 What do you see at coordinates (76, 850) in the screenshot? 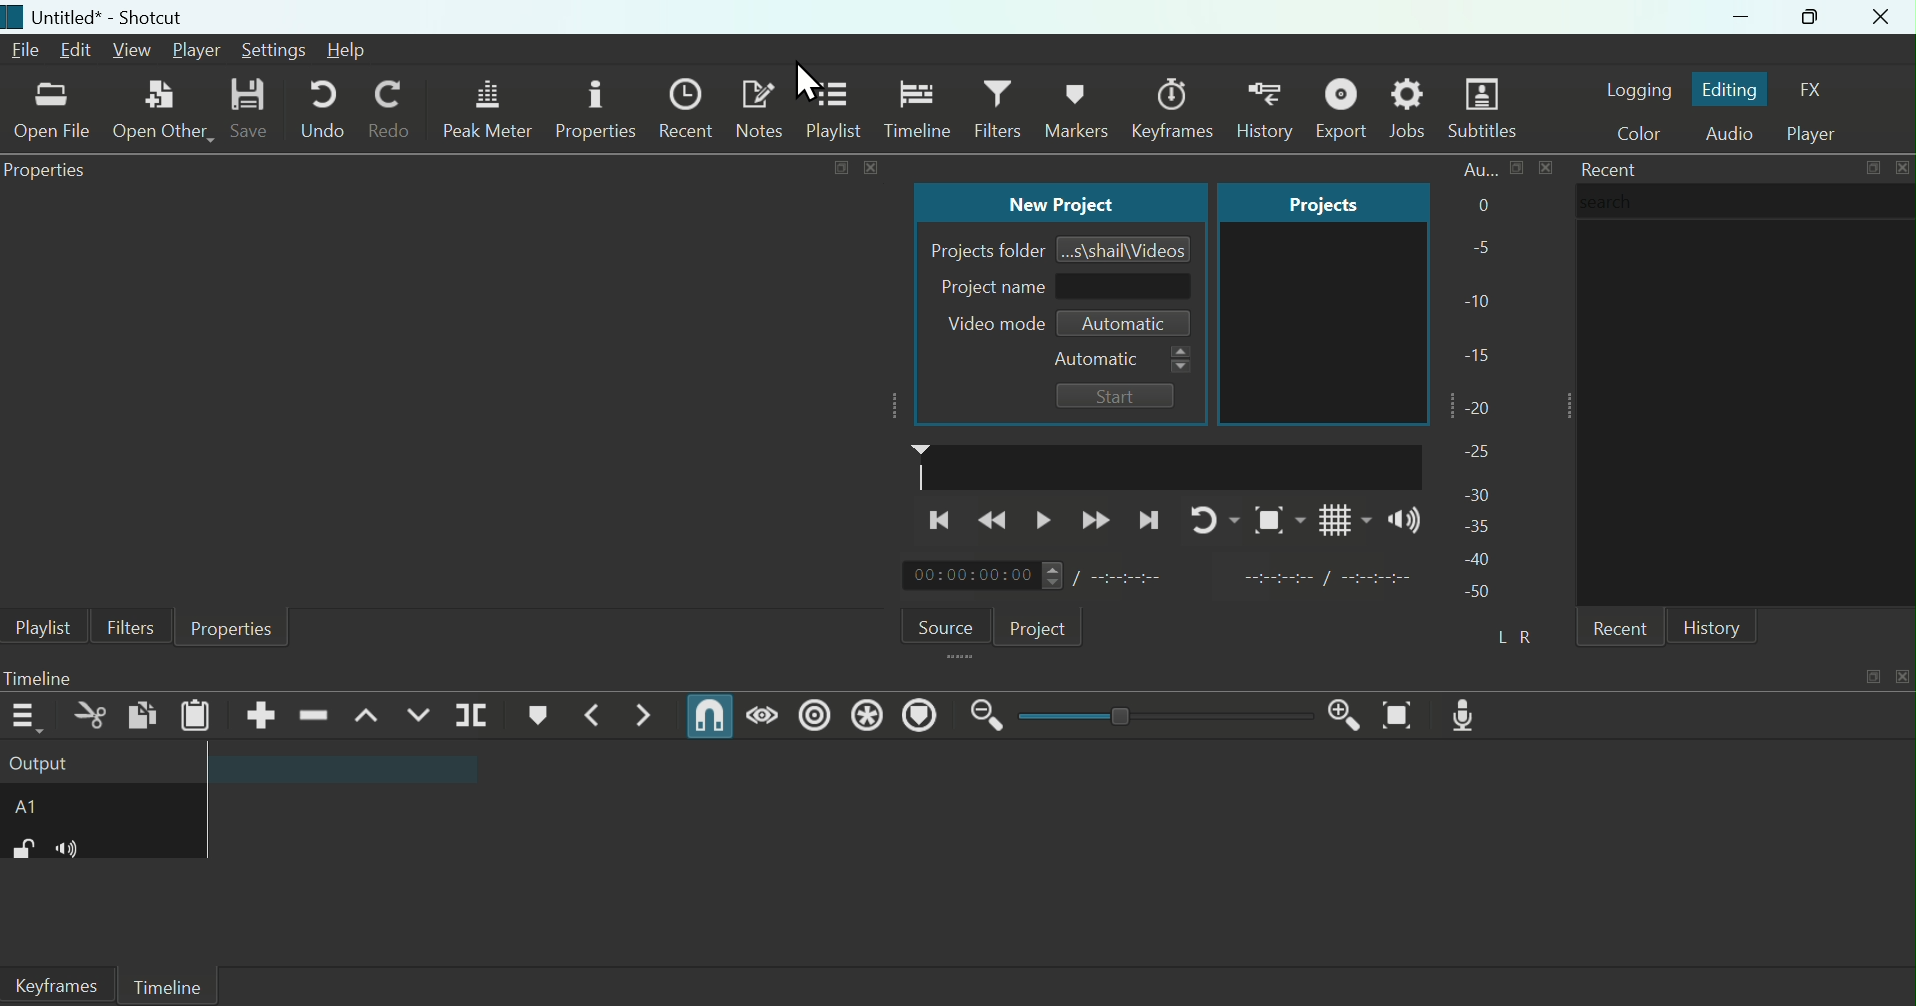
I see `Mute` at bounding box center [76, 850].